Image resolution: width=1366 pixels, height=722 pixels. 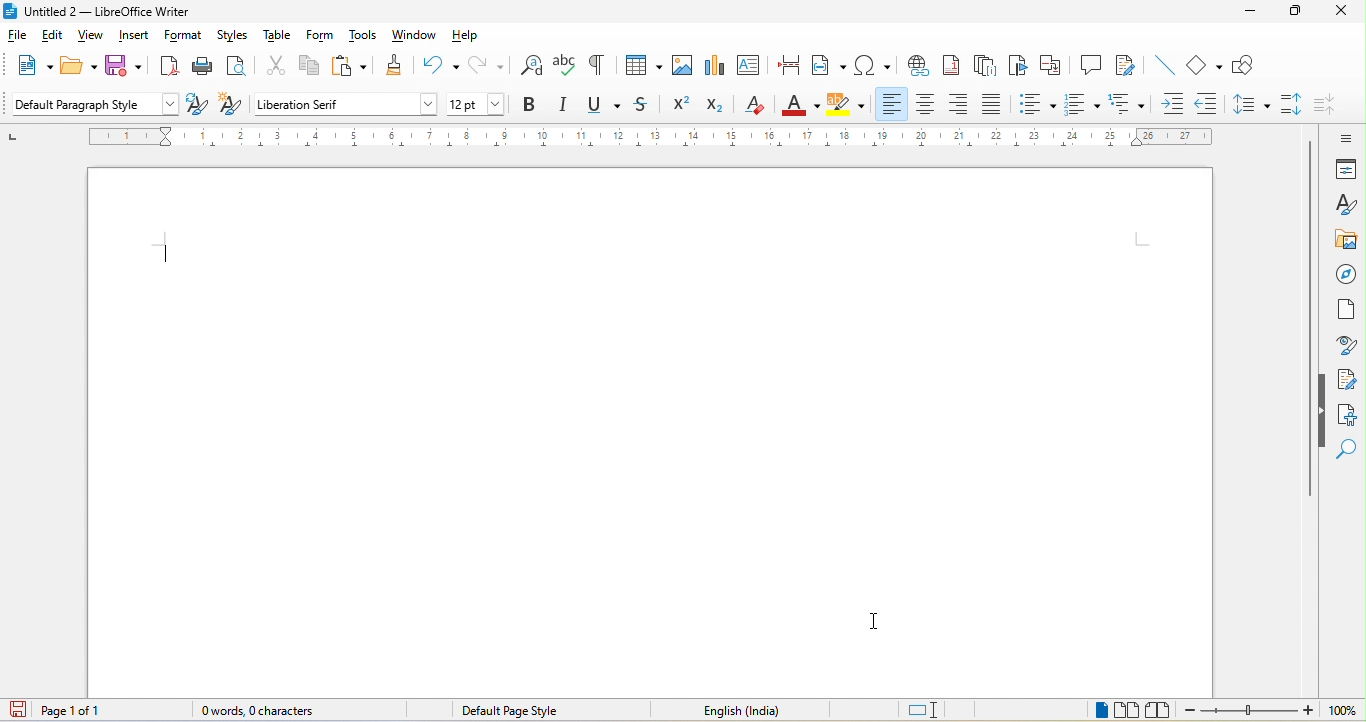 What do you see at coordinates (607, 69) in the screenshot?
I see `formatting marks` at bounding box center [607, 69].